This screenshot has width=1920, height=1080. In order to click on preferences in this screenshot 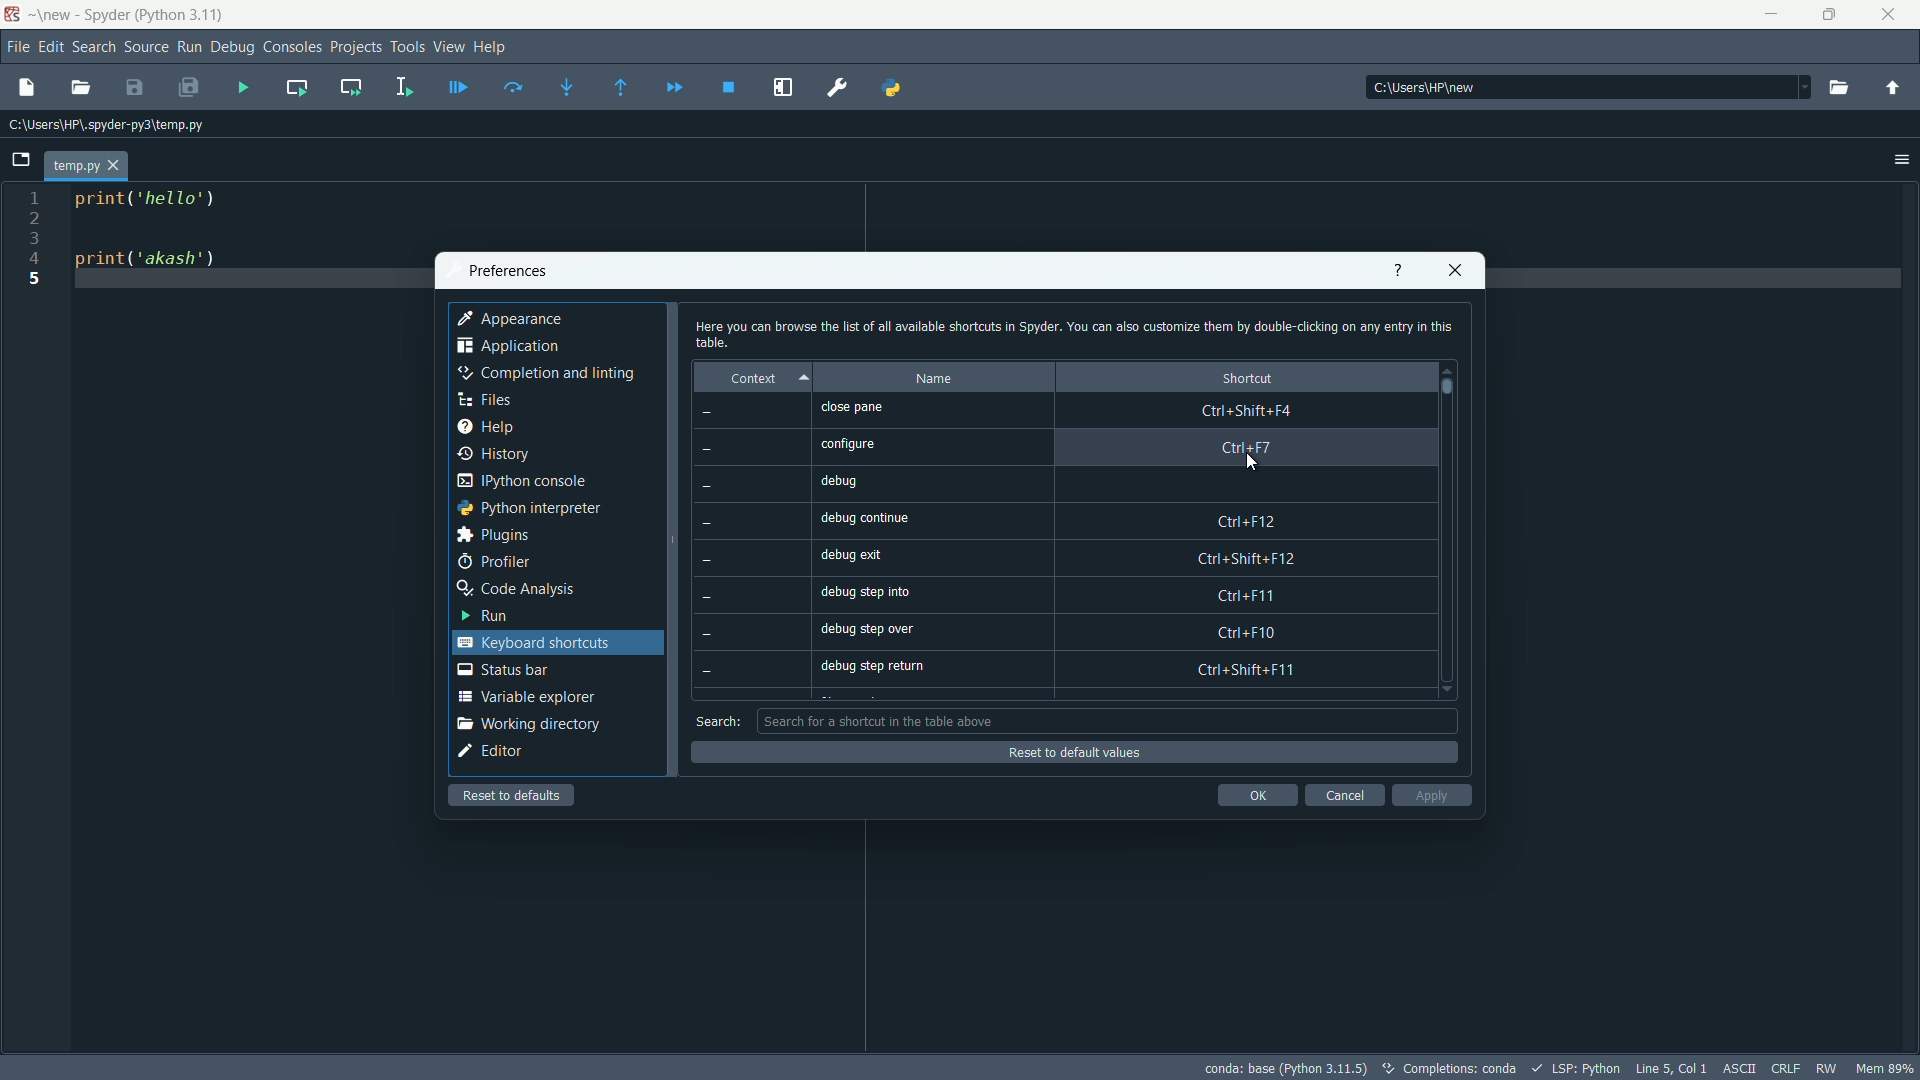, I will do `click(507, 272)`.